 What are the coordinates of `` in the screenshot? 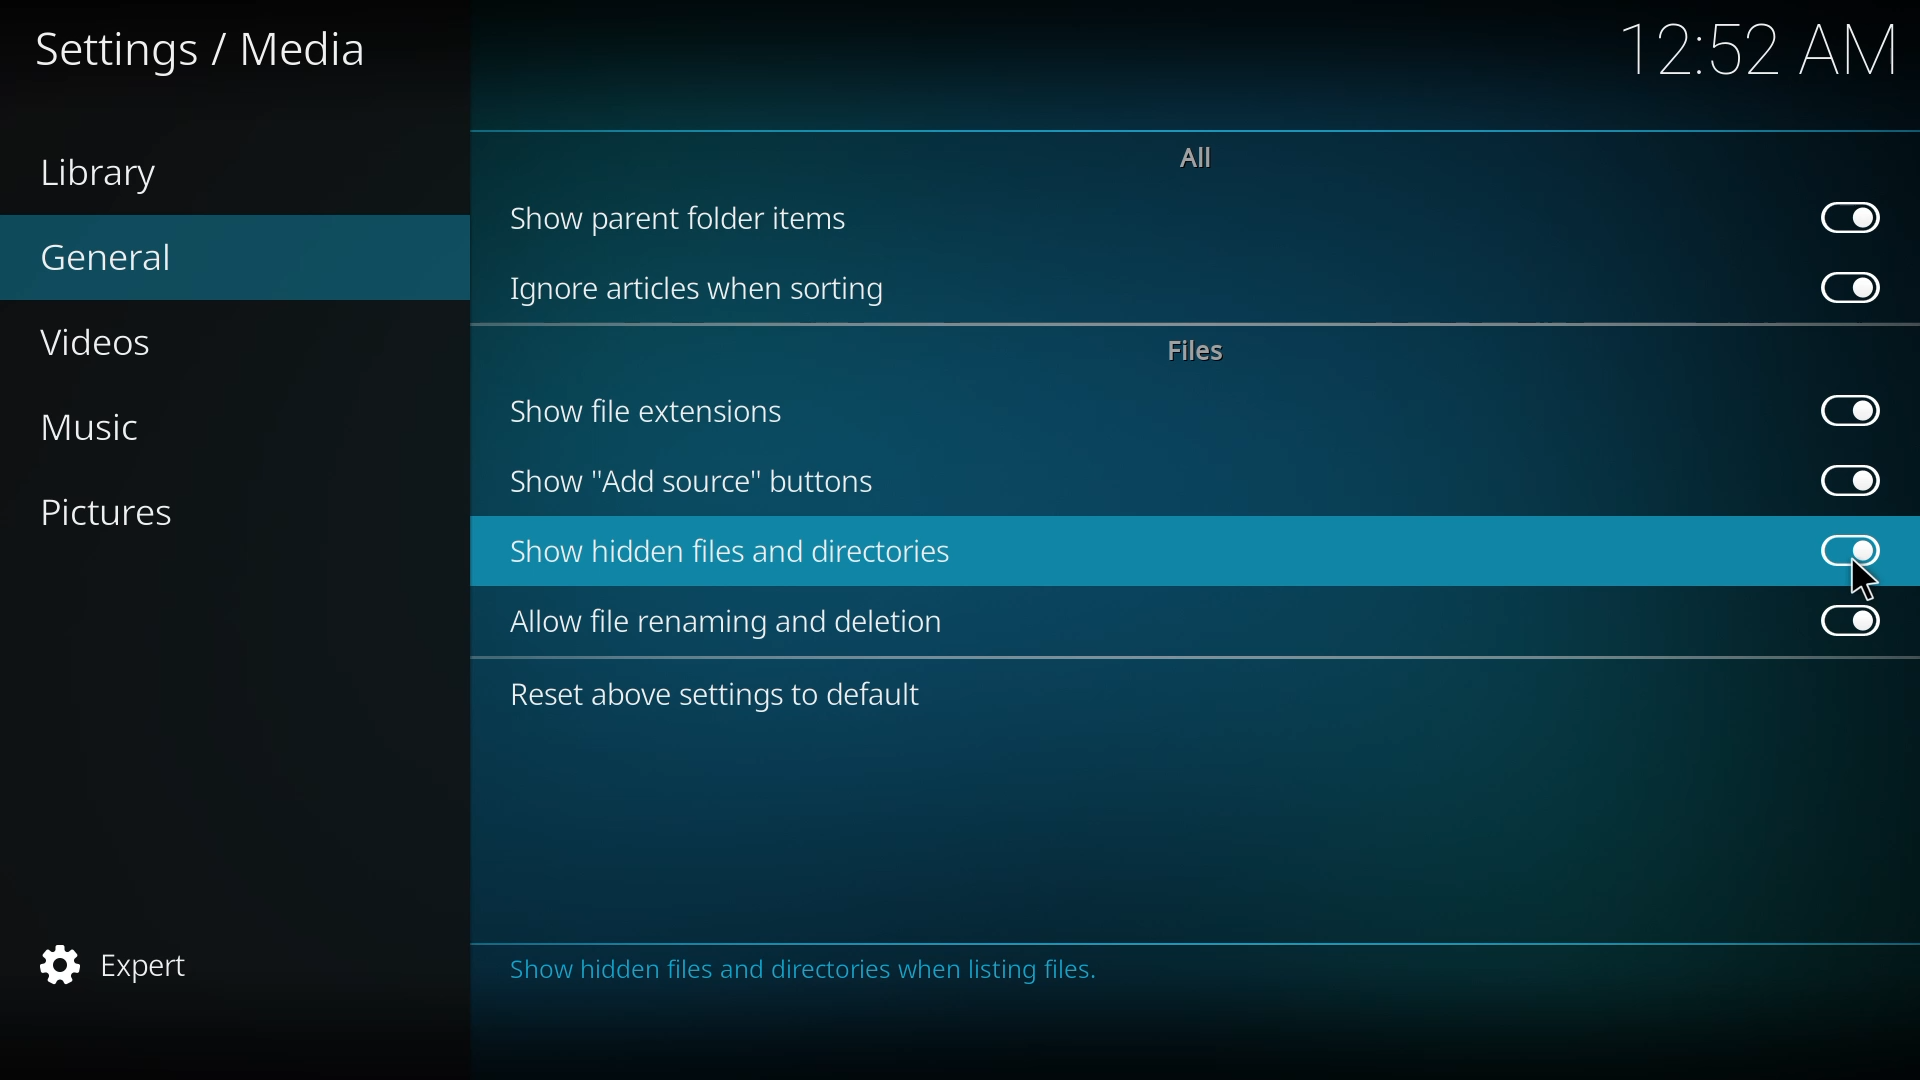 It's located at (797, 977).